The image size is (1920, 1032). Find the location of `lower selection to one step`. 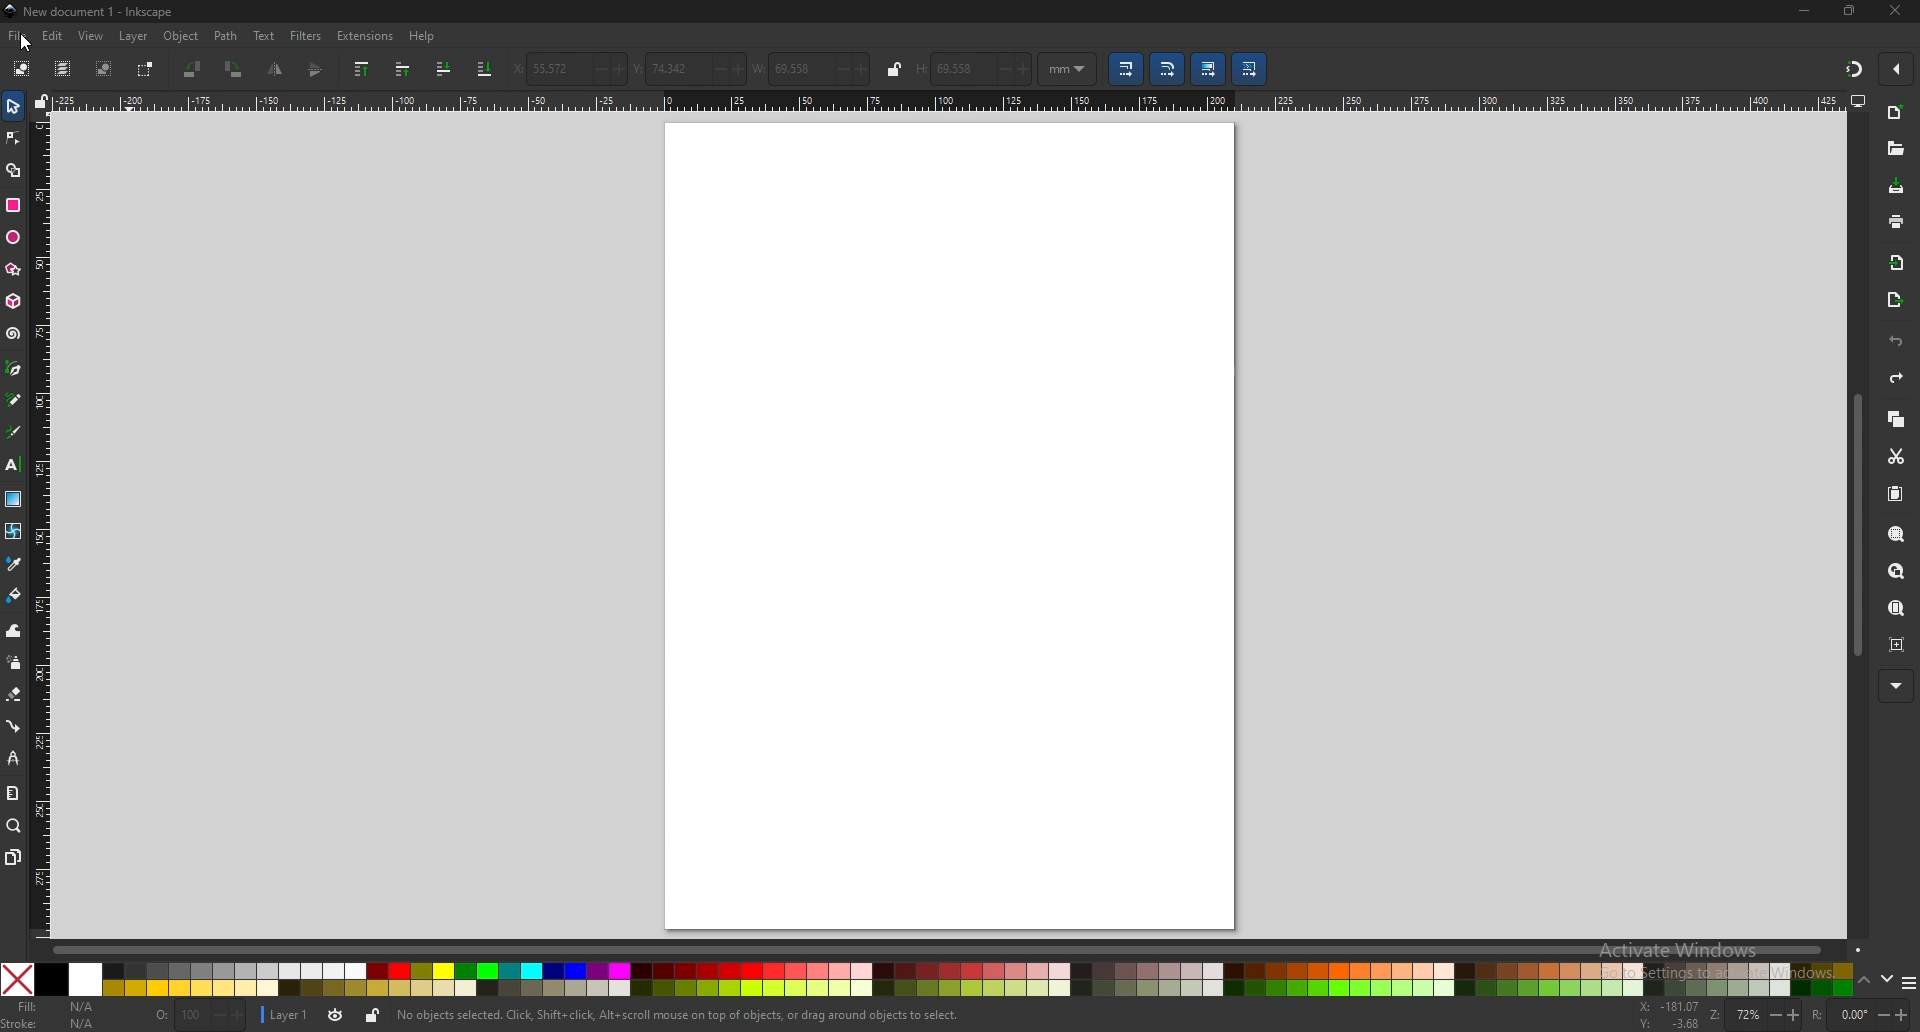

lower selection to one step is located at coordinates (444, 69).